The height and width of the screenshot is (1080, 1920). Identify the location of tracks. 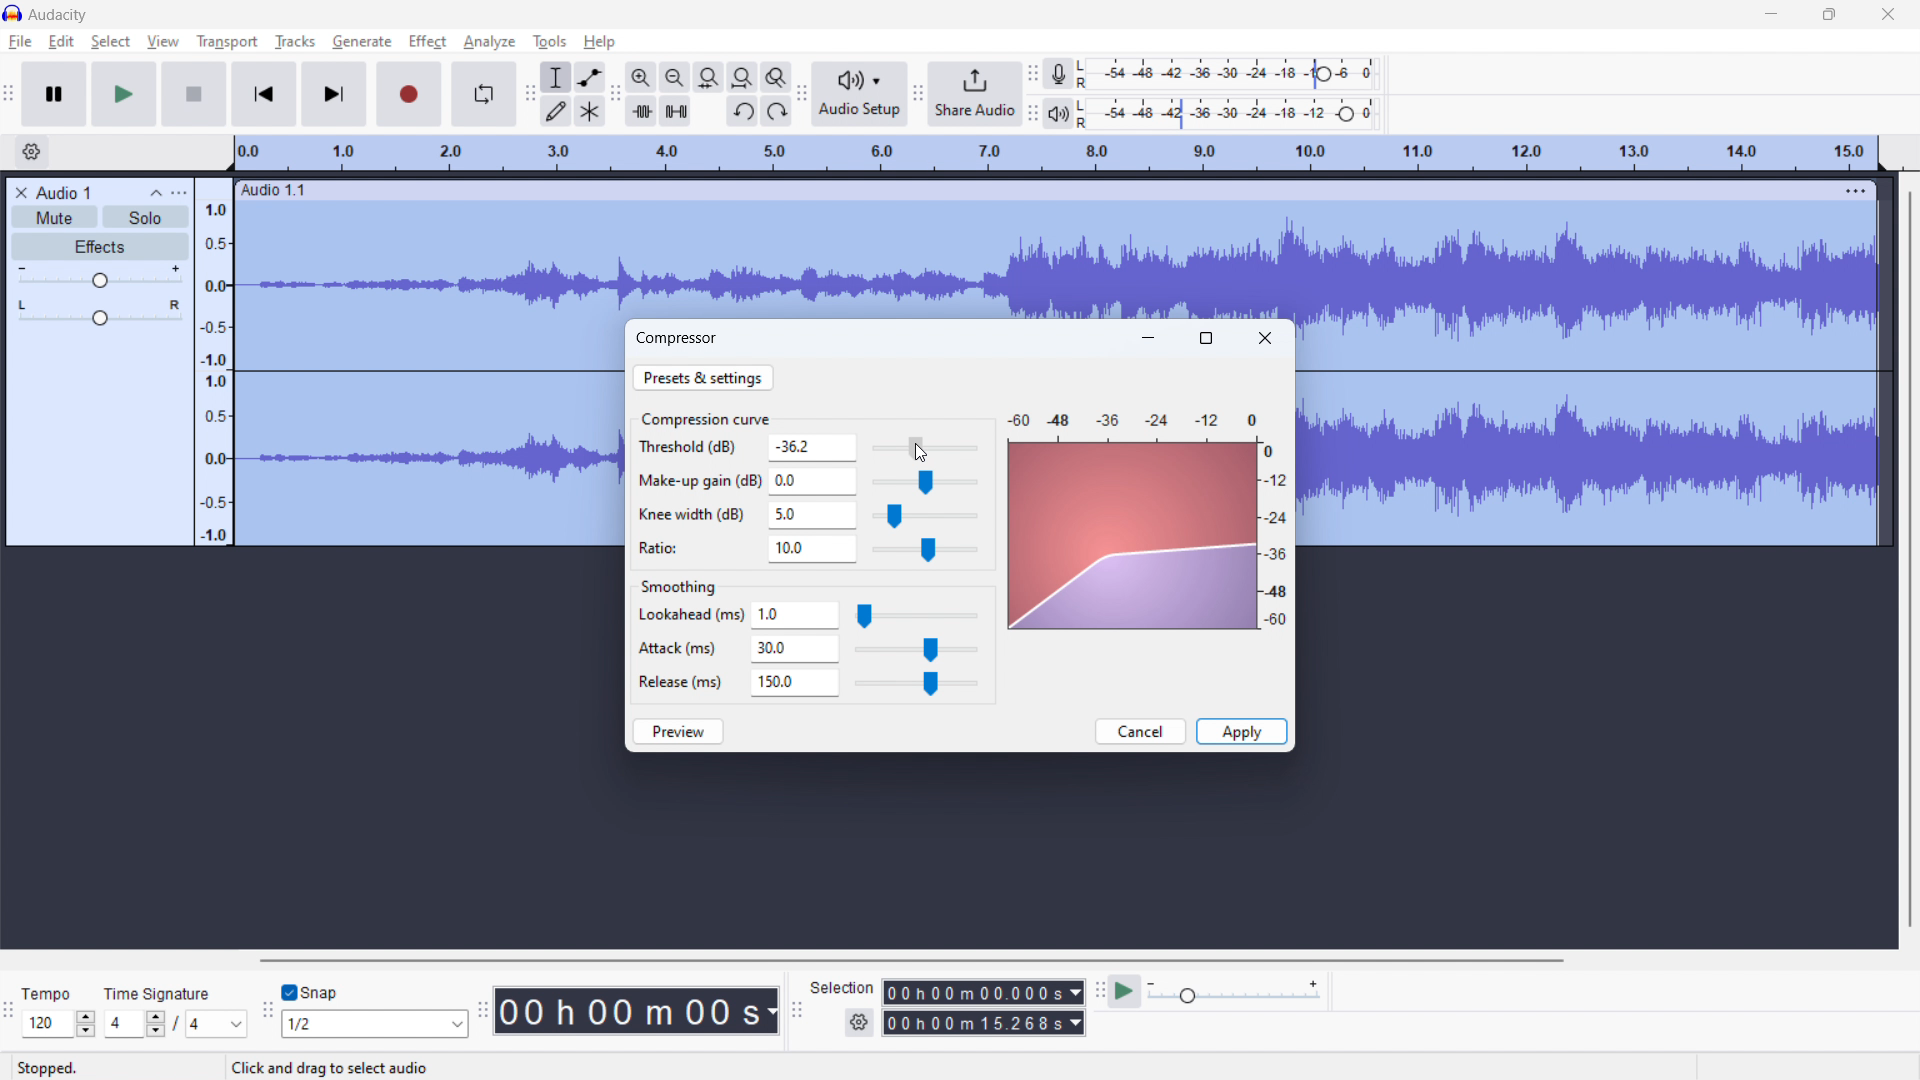
(294, 42).